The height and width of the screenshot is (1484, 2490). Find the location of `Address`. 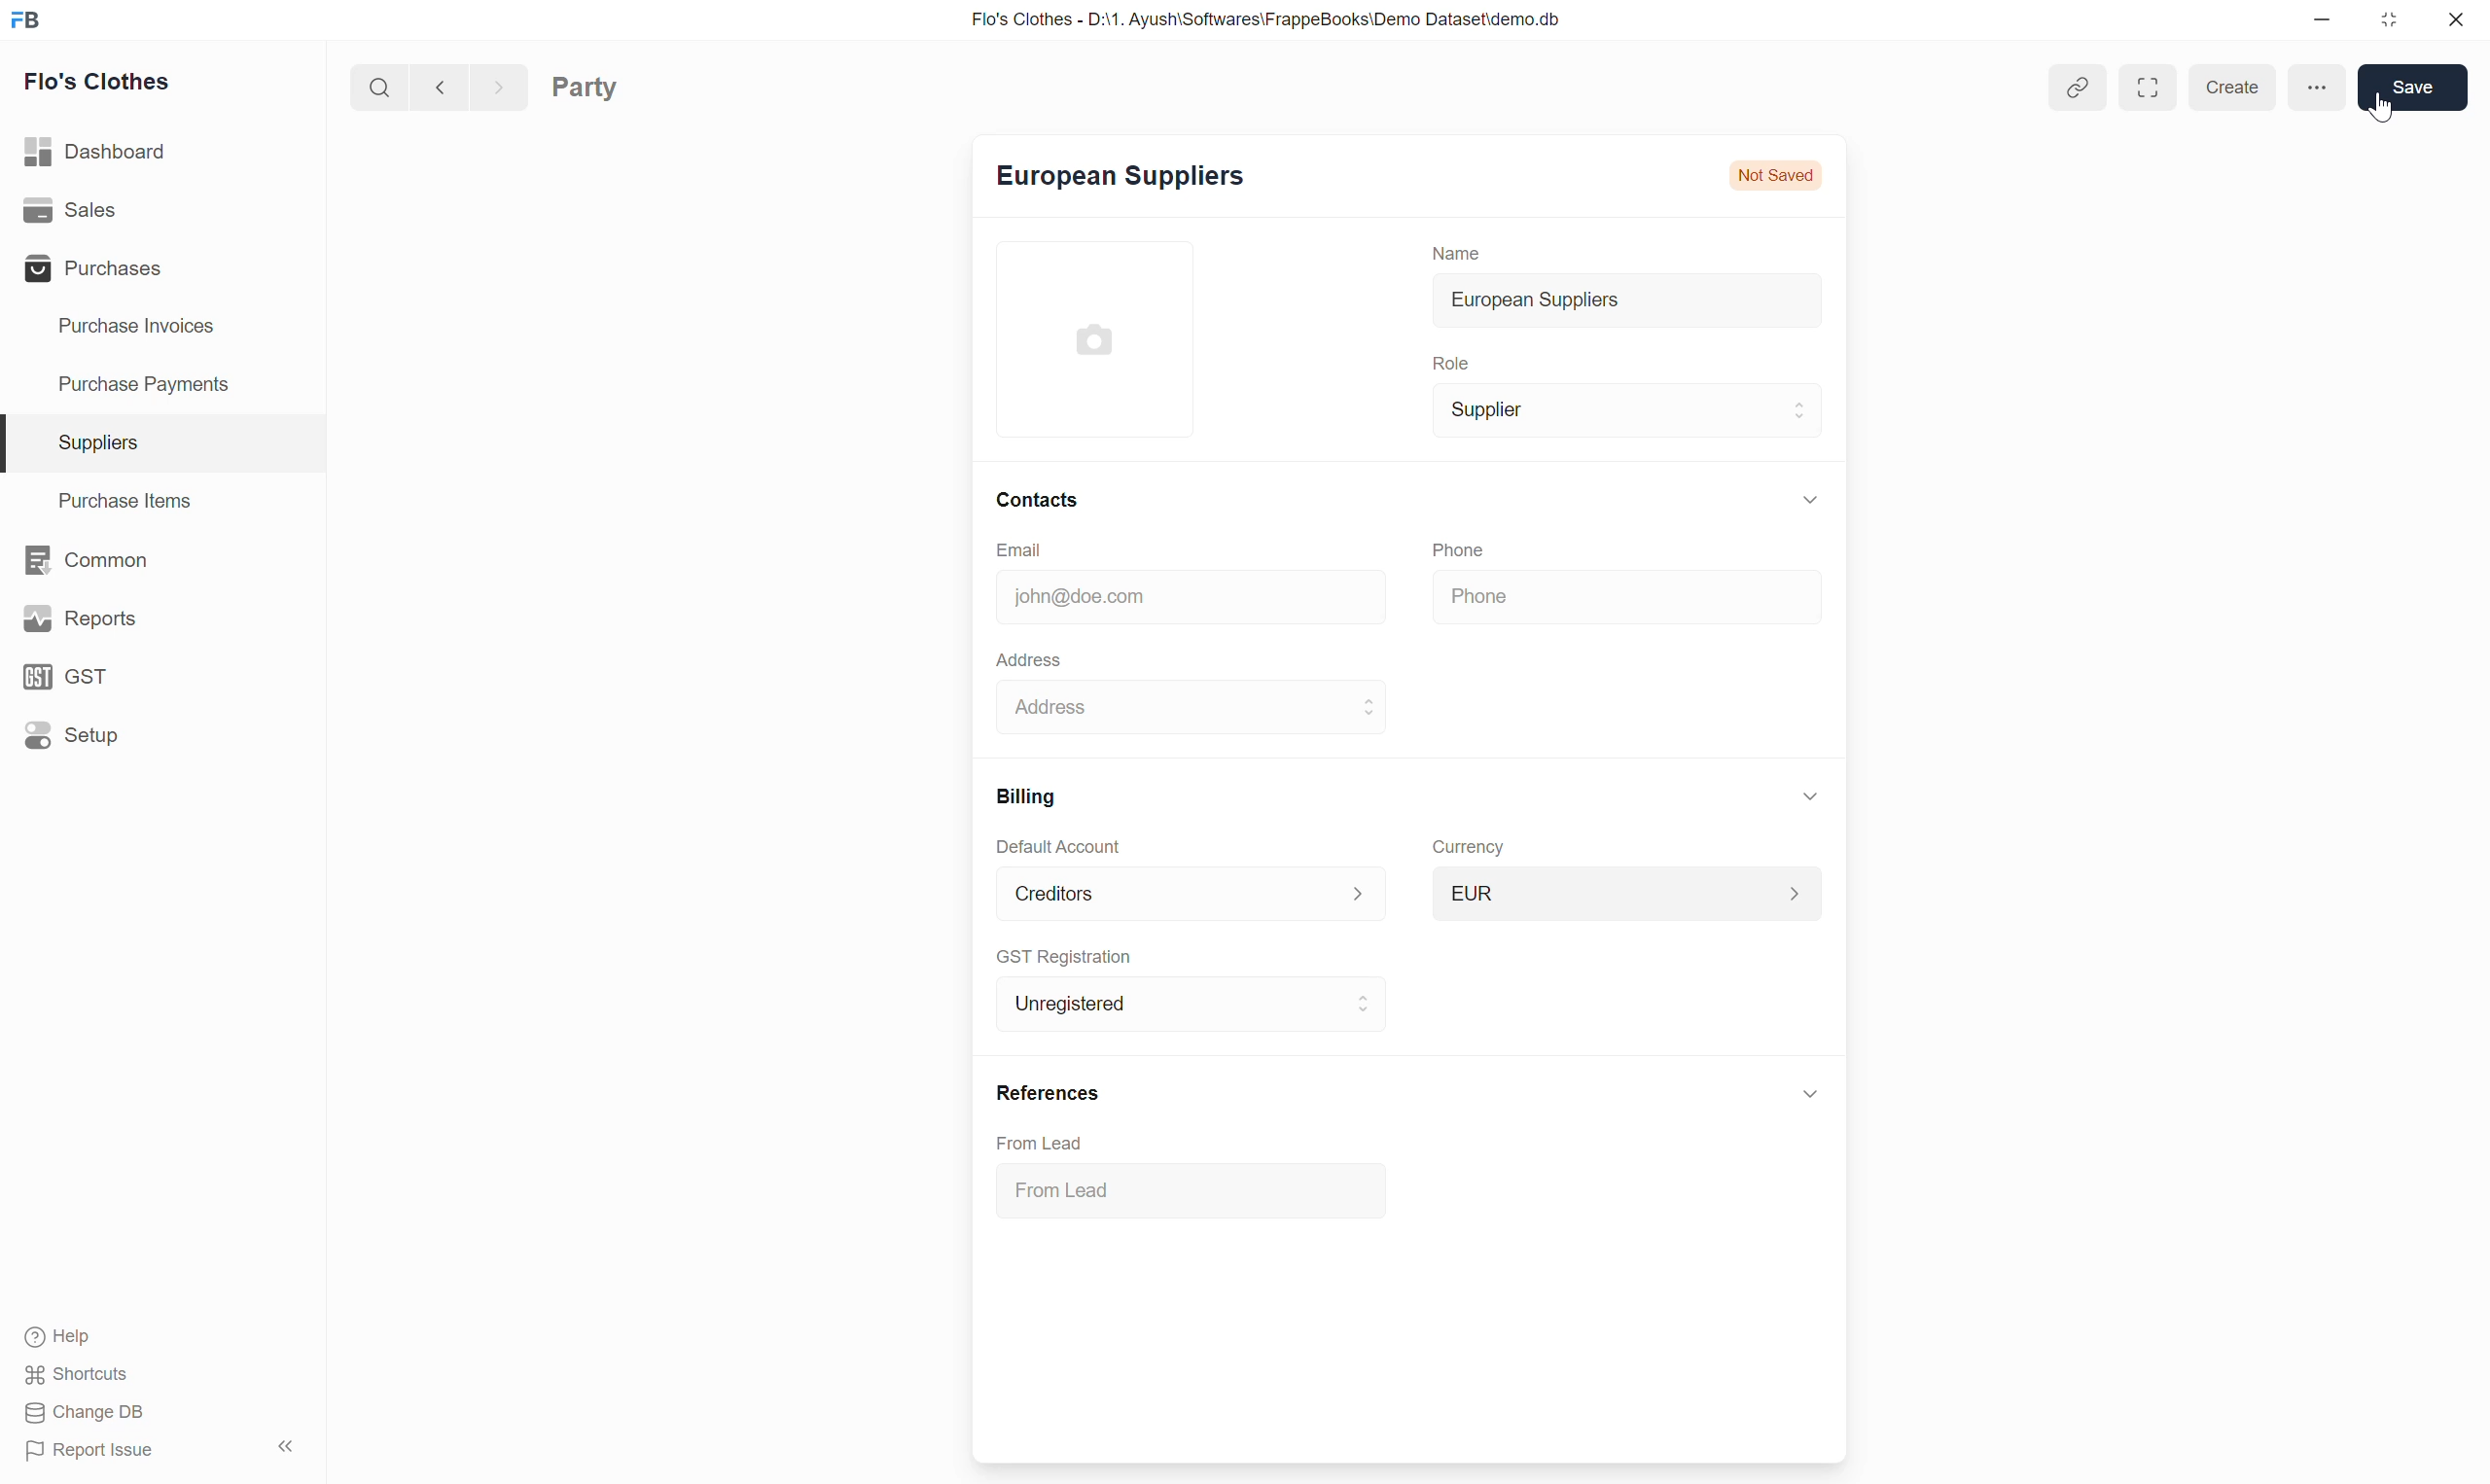

Address is located at coordinates (1062, 708).